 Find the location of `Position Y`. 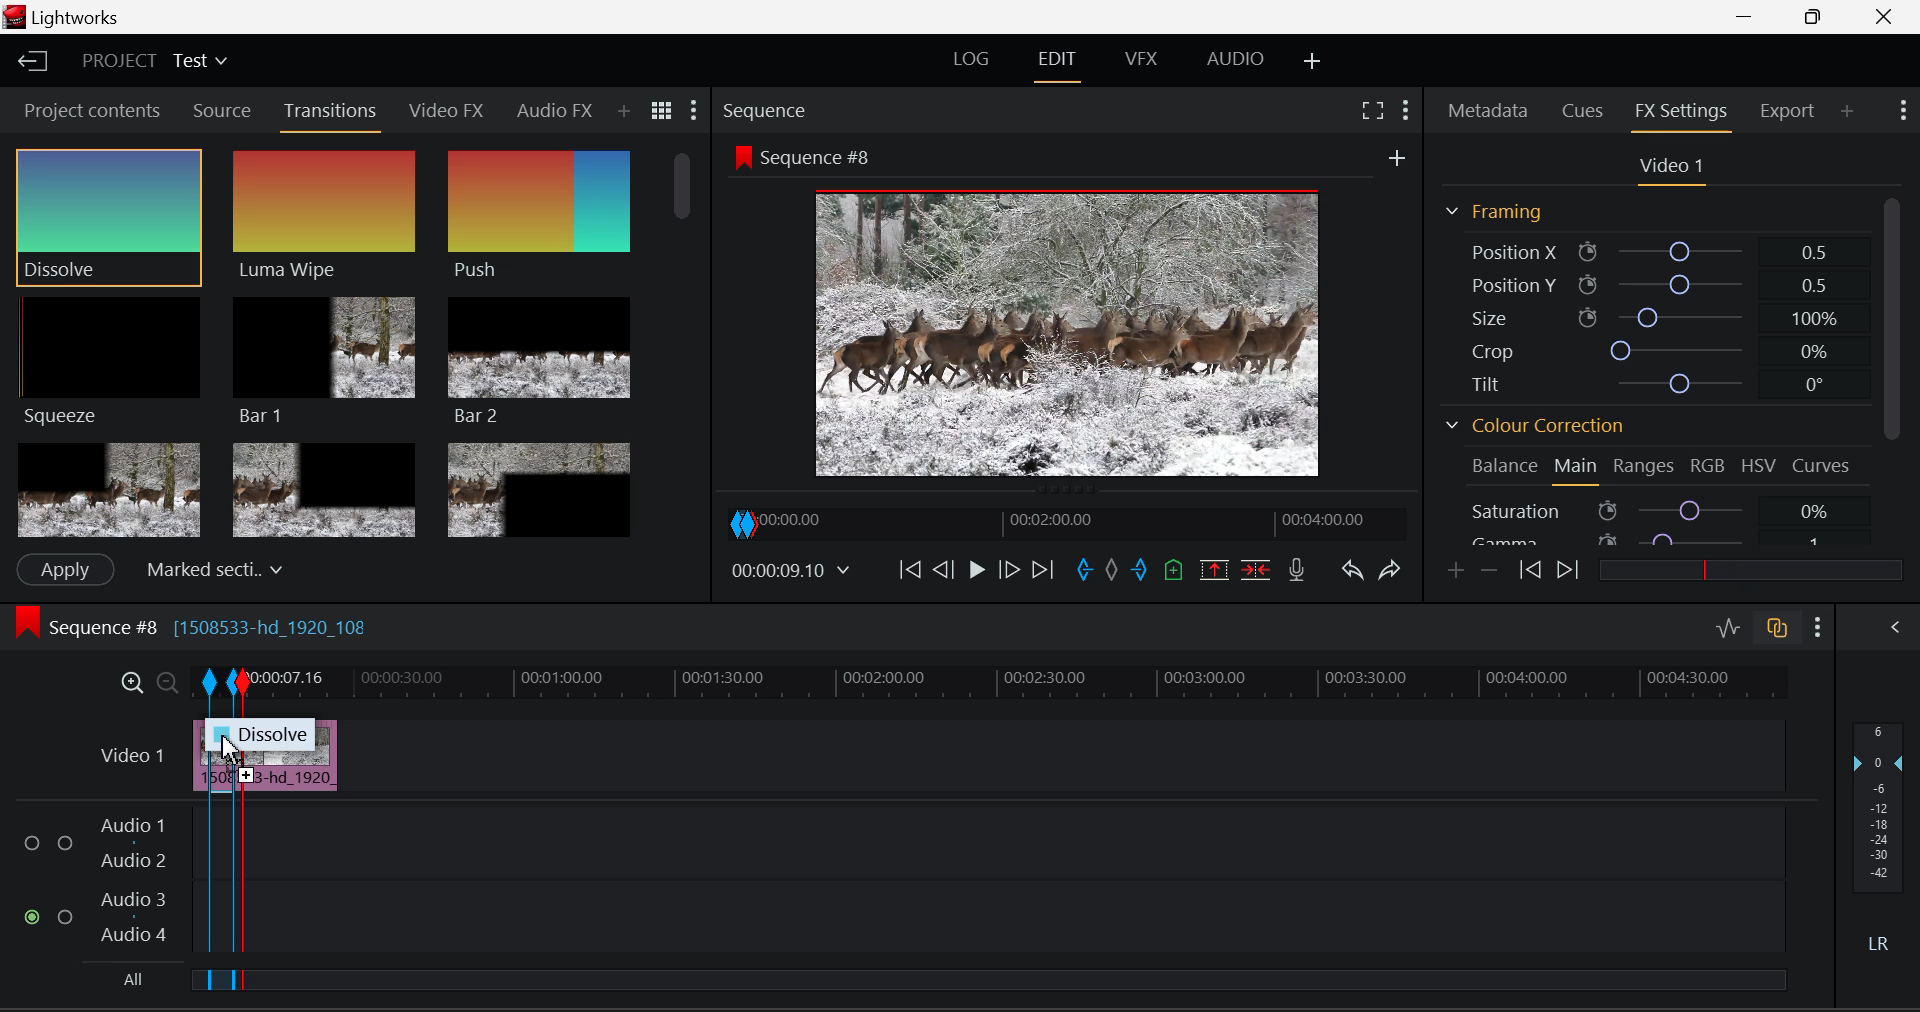

Position Y is located at coordinates (1645, 281).